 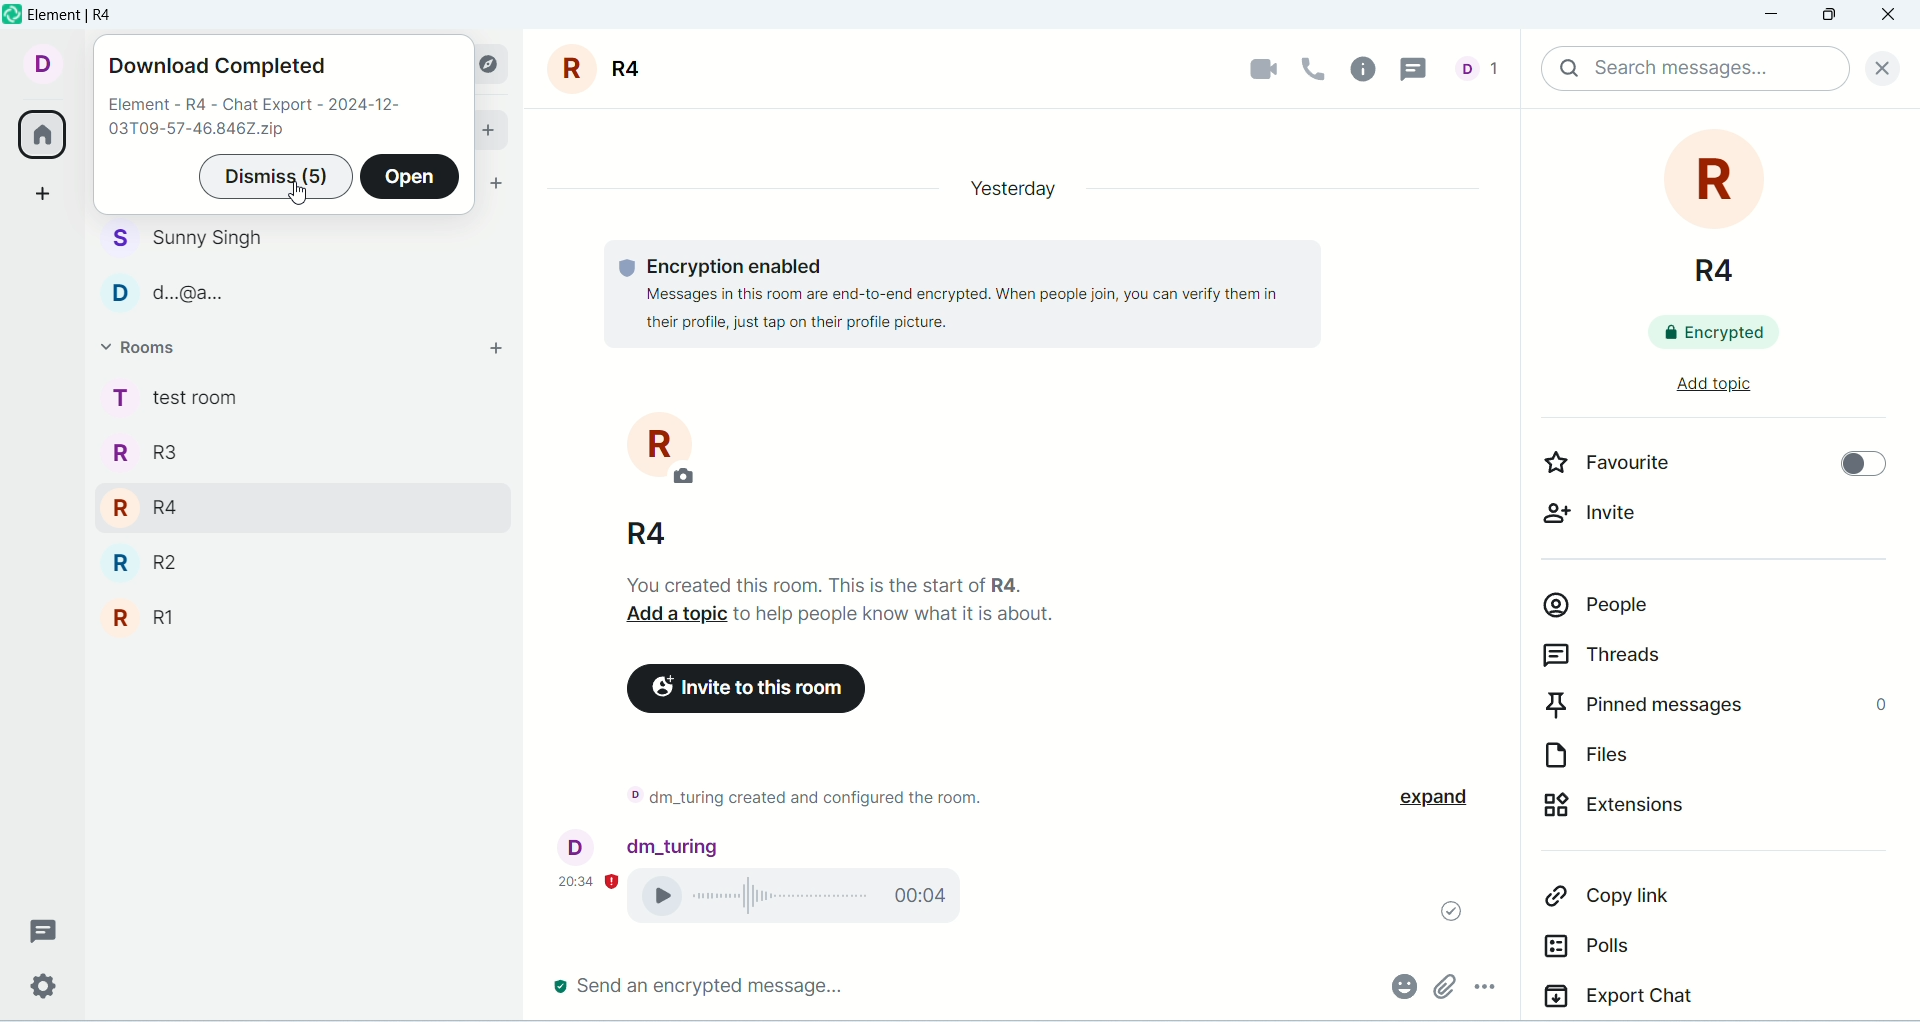 I want to click on expand, so click(x=1448, y=798).